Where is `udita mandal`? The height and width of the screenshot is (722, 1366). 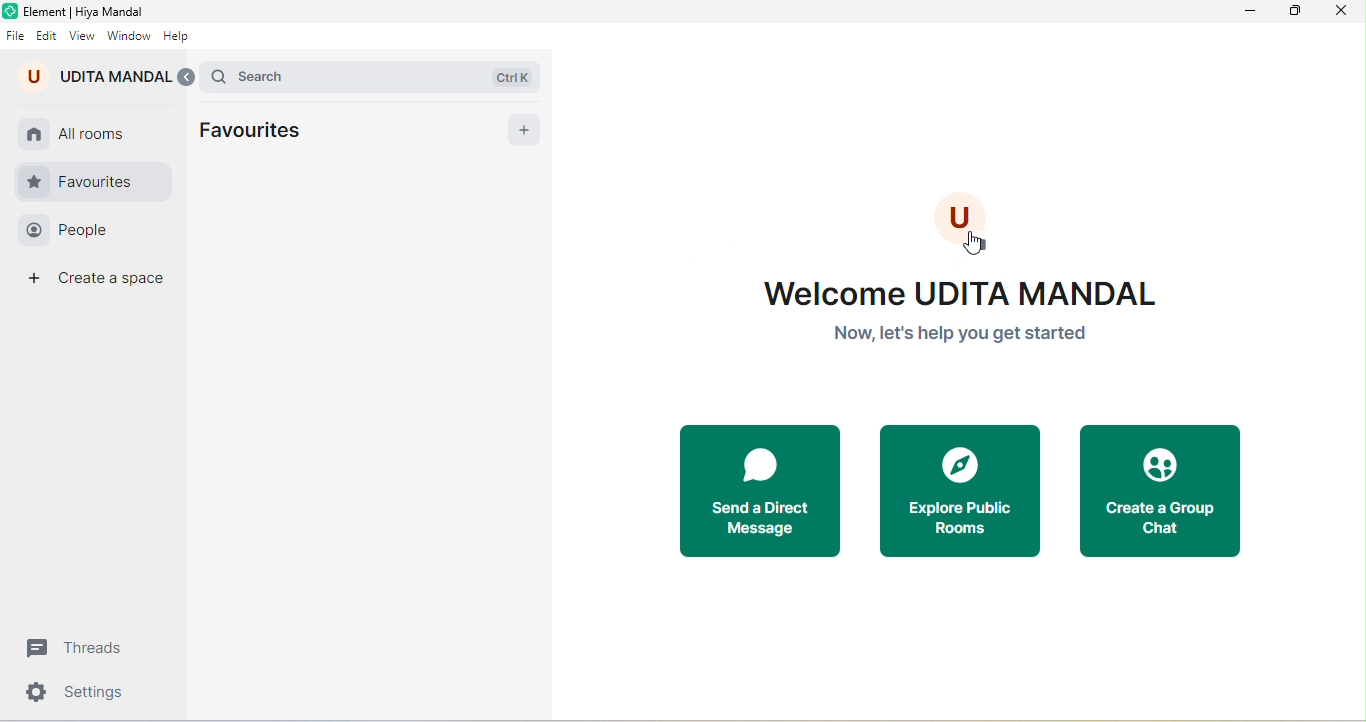 udita mandal is located at coordinates (92, 76).